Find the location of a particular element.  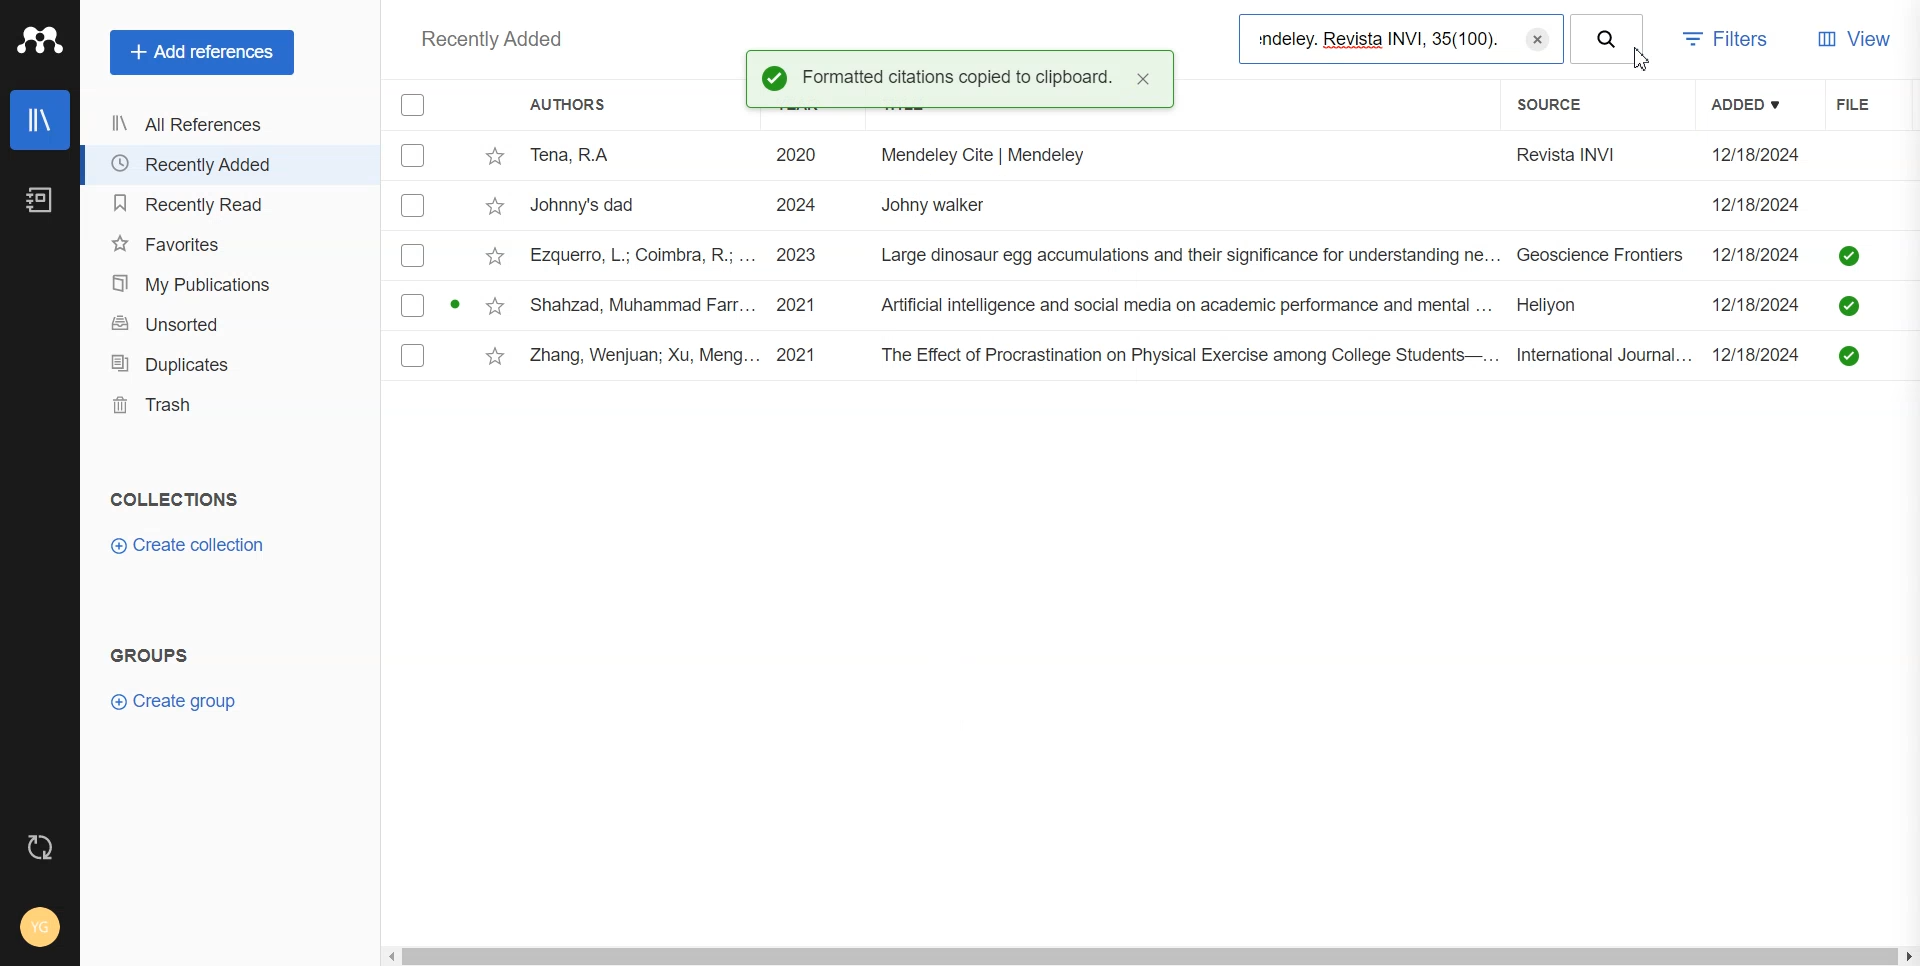

Checkbox is located at coordinates (416, 205).